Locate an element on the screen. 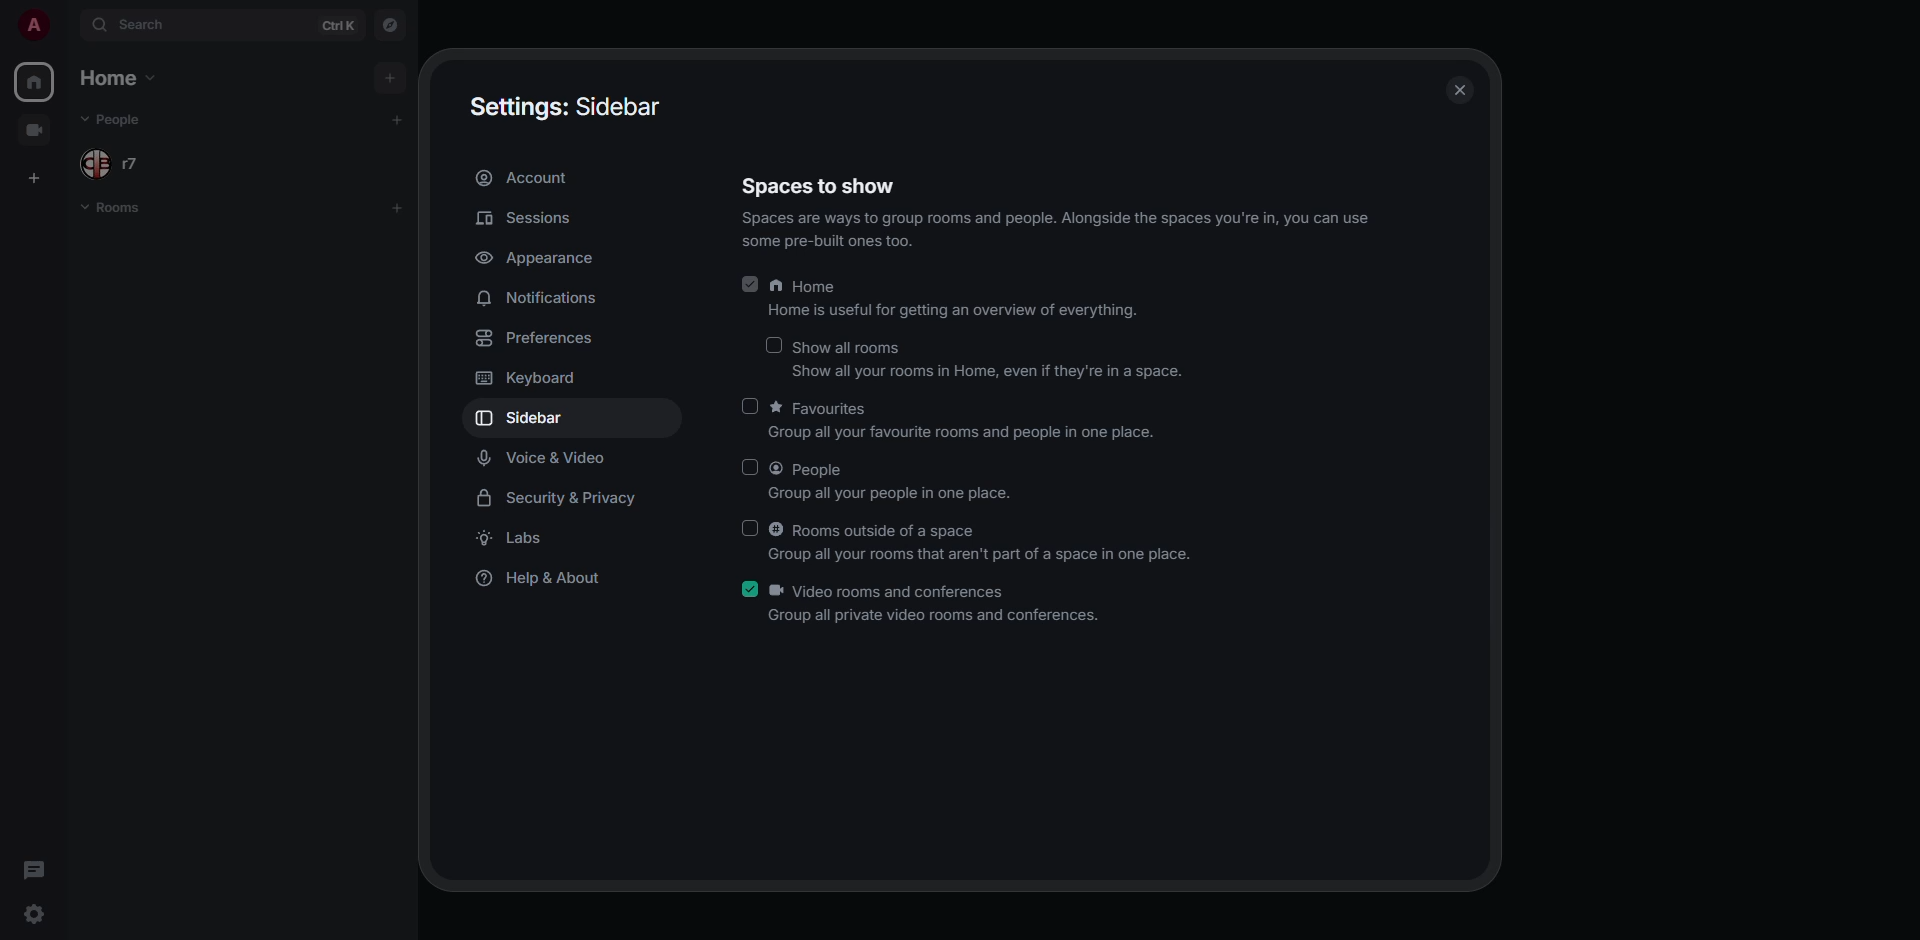 This screenshot has width=1920, height=940. labs is located at coordinates (524, 540).